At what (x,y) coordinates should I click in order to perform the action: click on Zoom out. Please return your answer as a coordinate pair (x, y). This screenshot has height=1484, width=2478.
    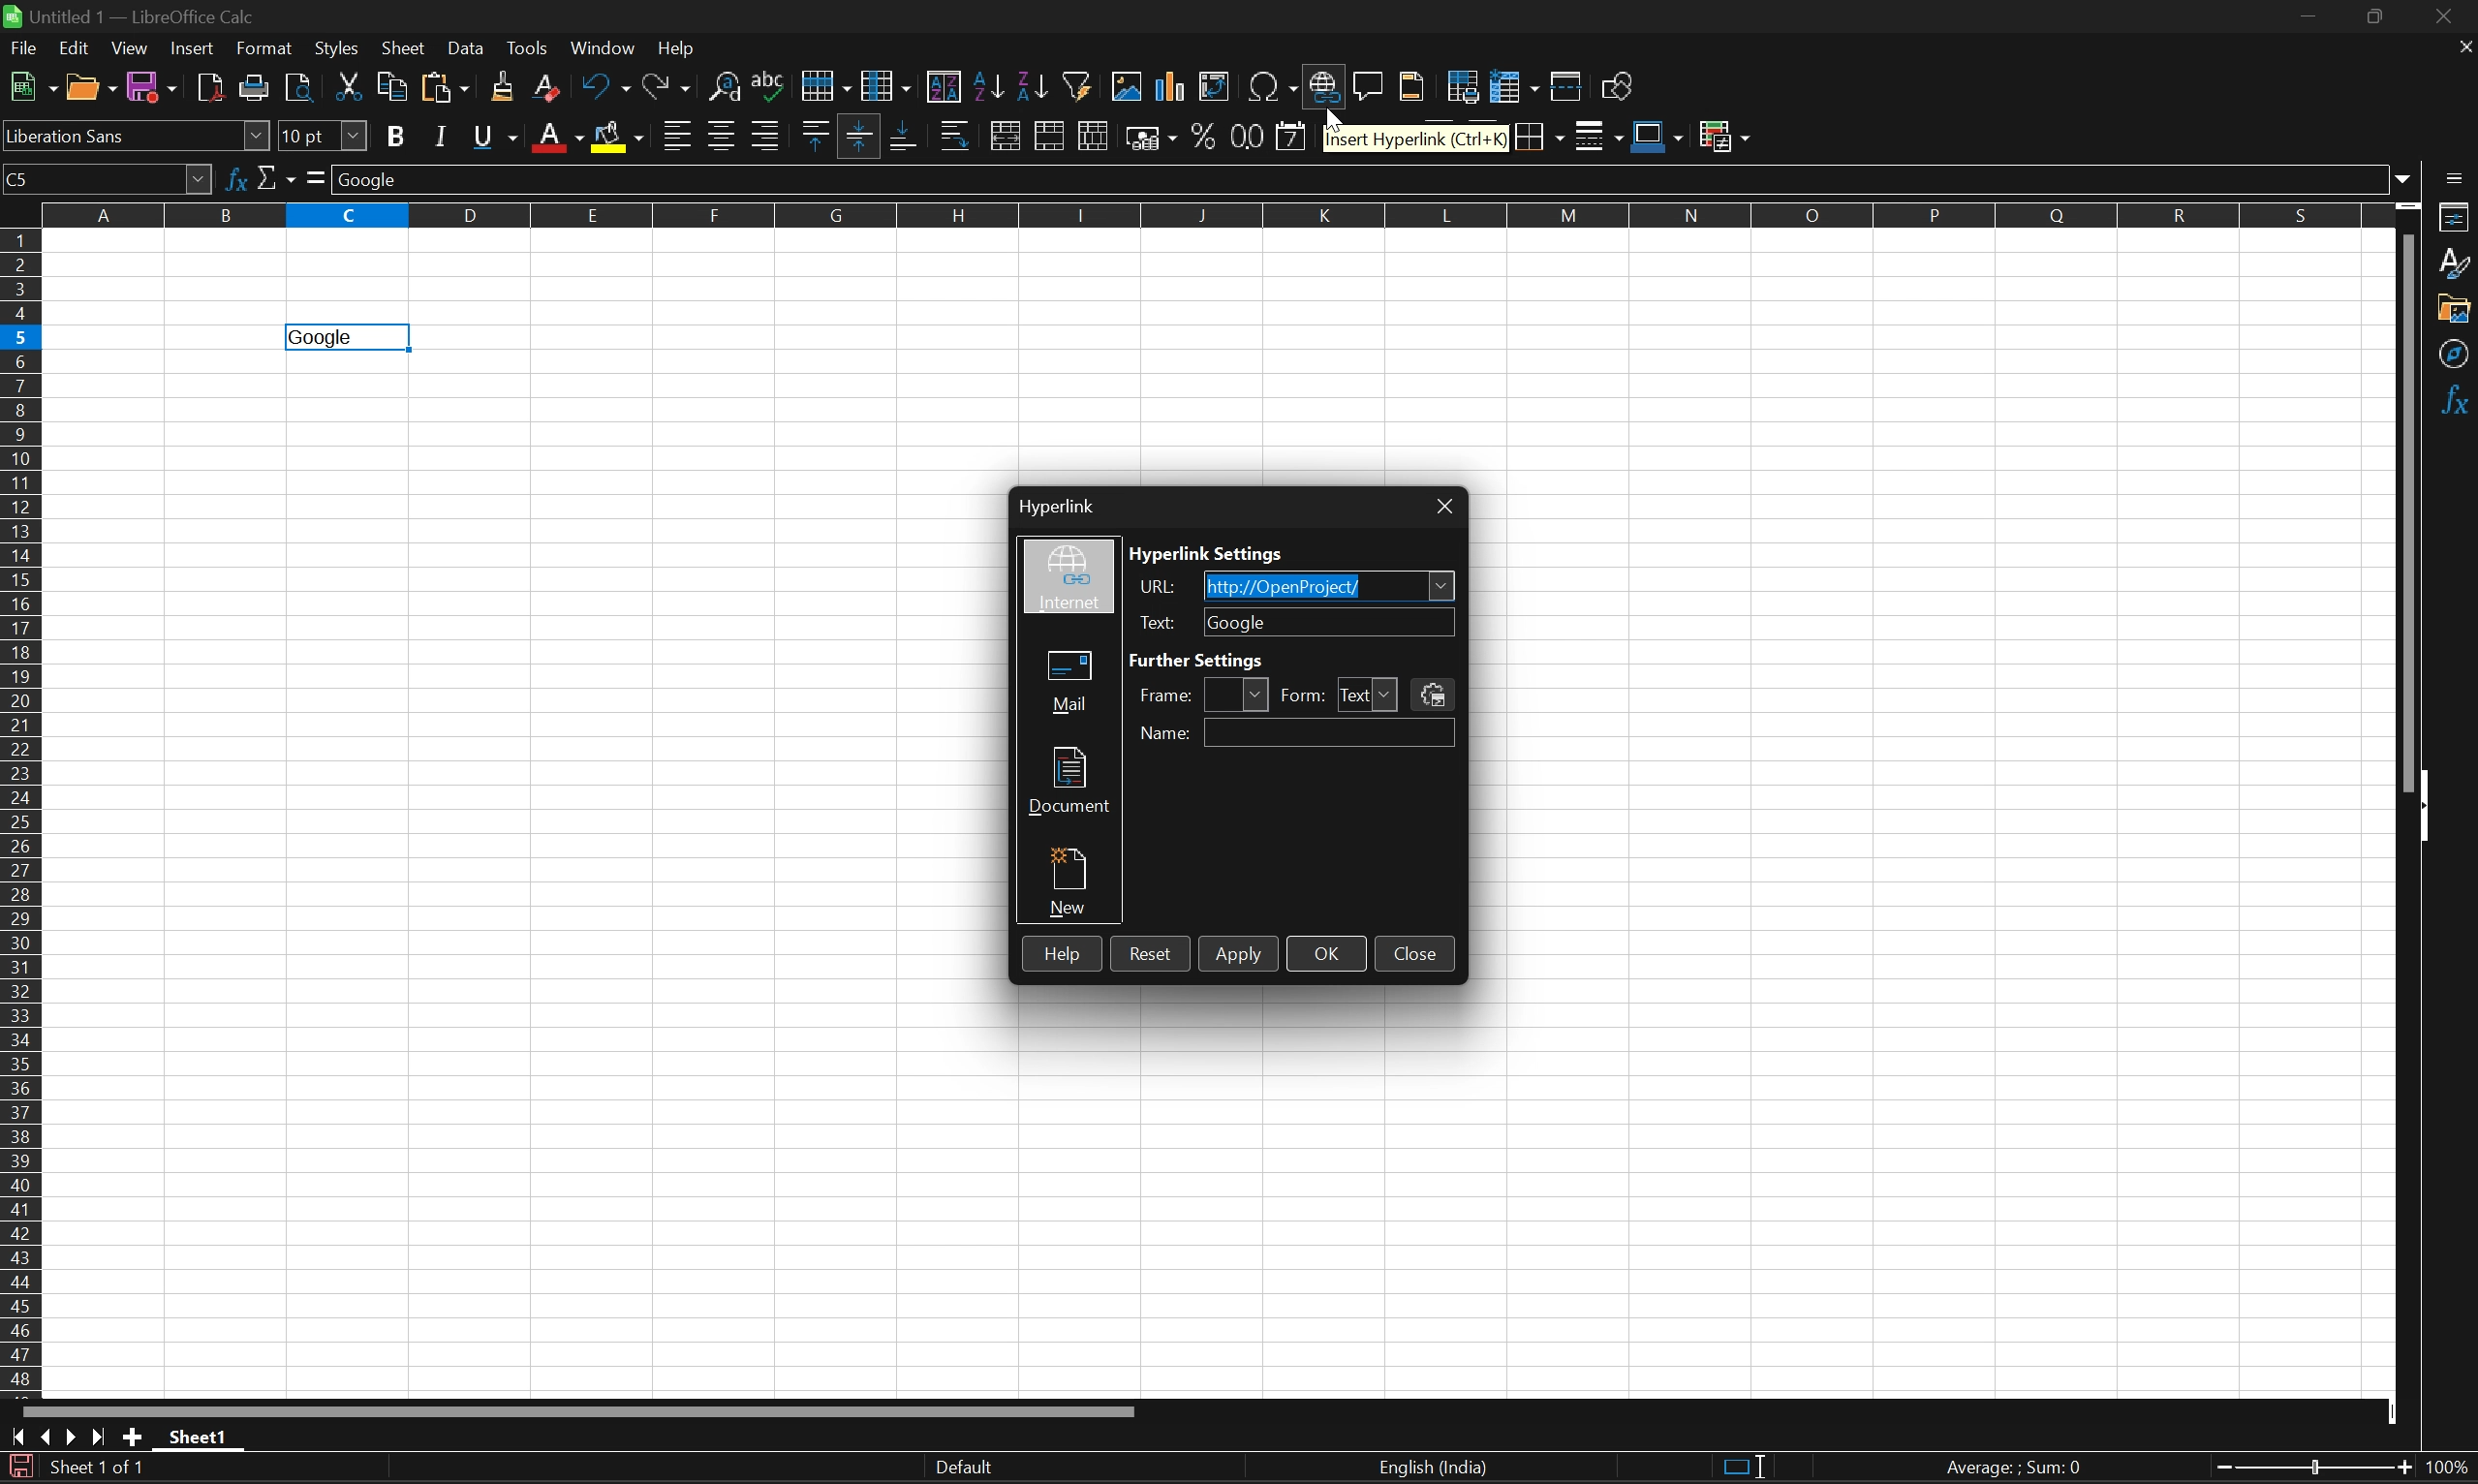
    Looking at the image, I should click on (2401, 1469).